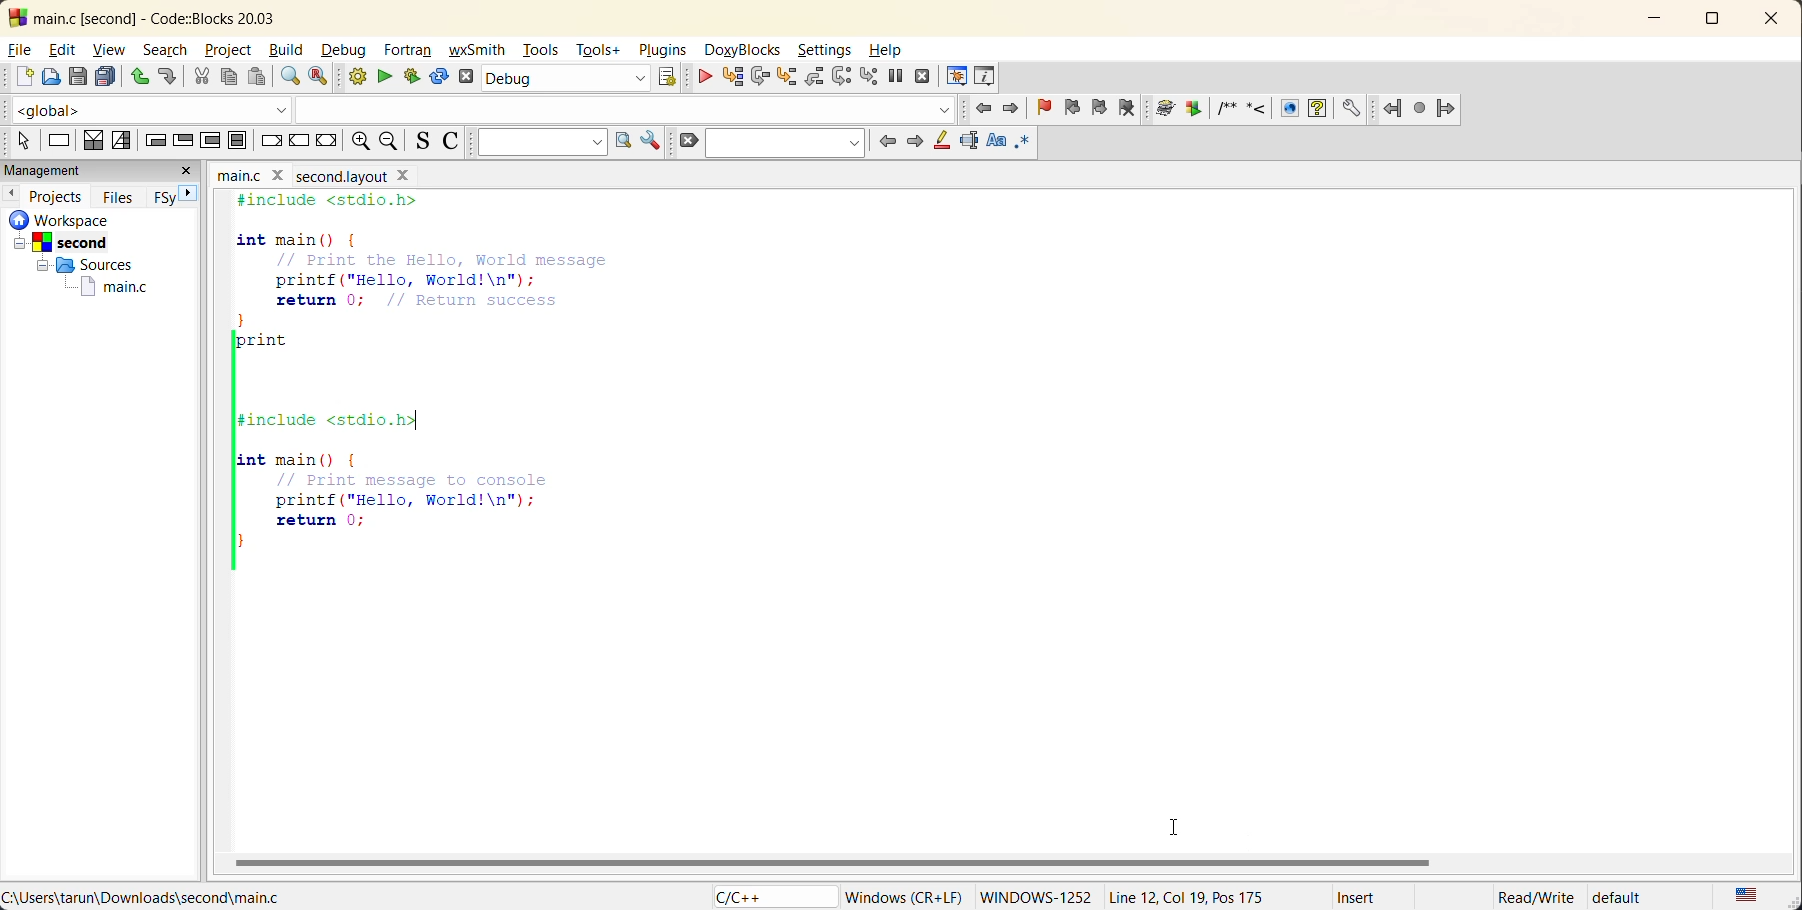  What do you see at coordinates (19, 51) in the screenshot?
I see `file` at bounding box center [19, 51].